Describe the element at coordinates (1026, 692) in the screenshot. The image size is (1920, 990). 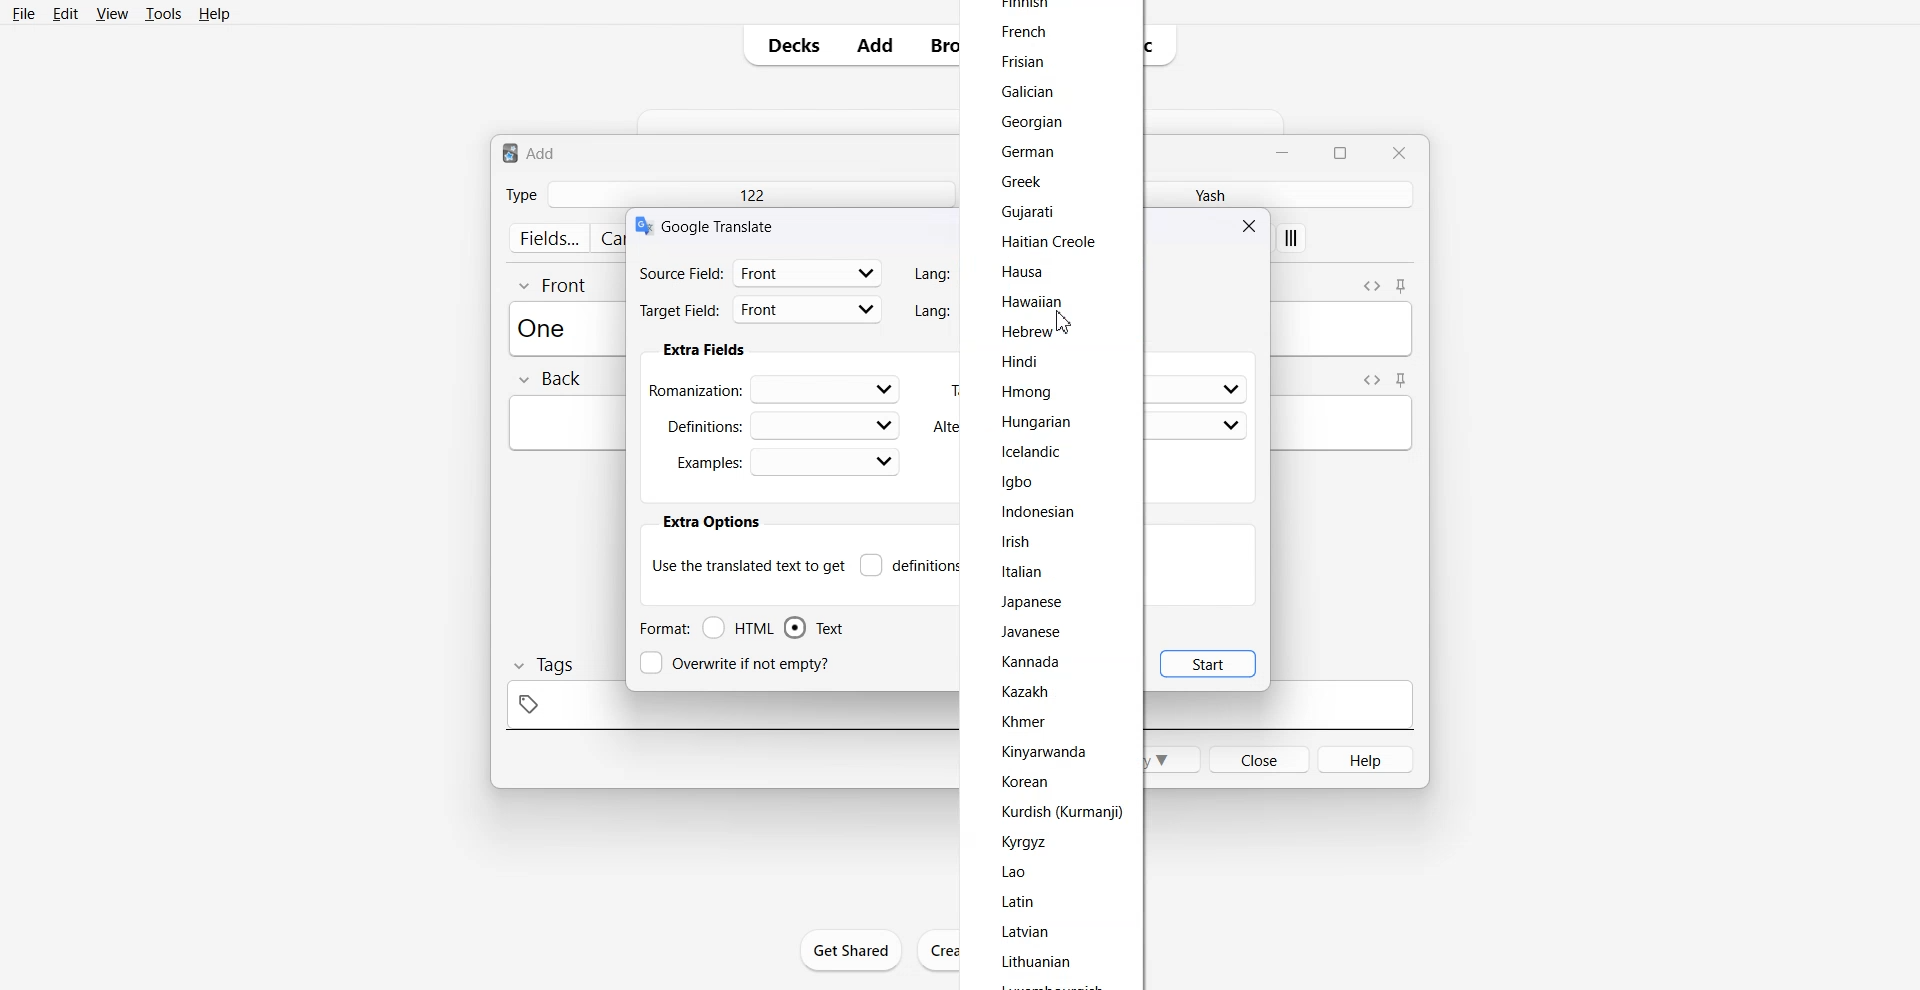
I see `Kazakh` at that location.